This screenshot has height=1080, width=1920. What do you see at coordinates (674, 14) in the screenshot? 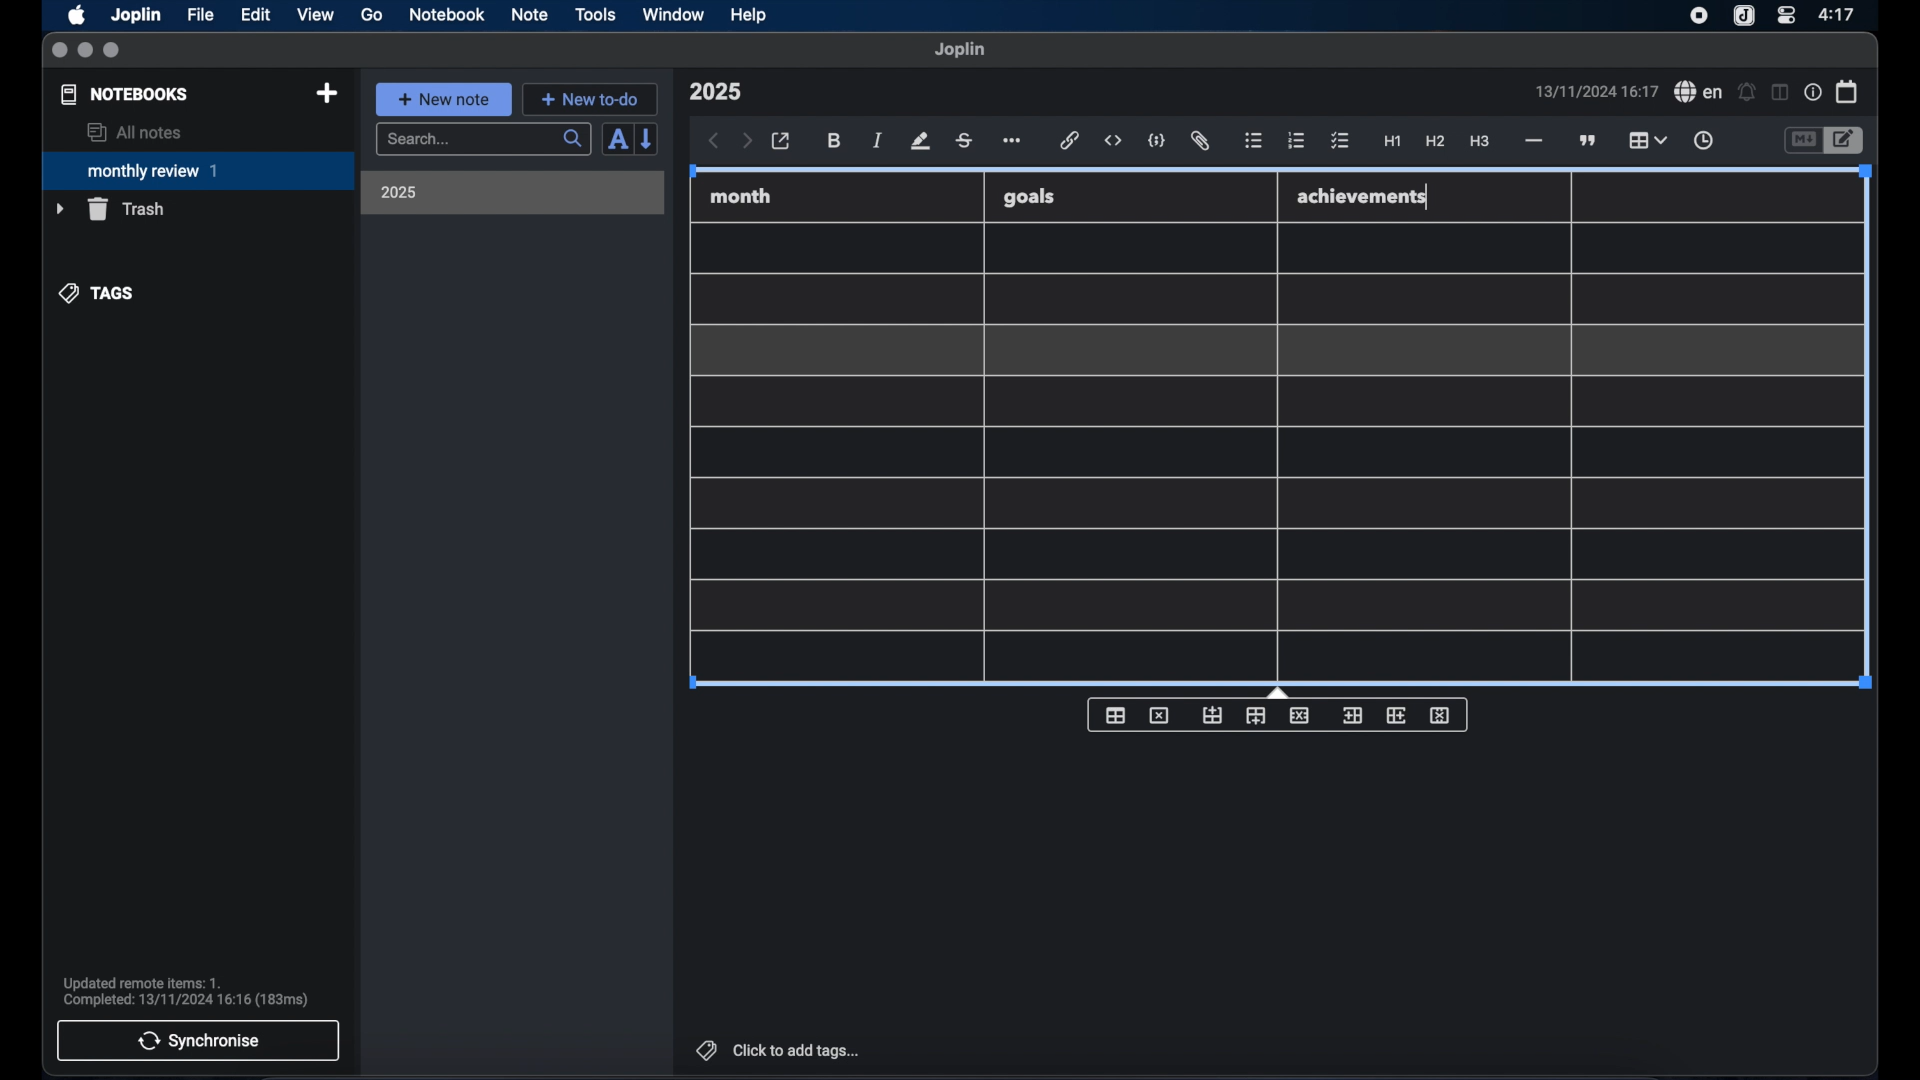
I see `window` at bounding box center [674, 14].